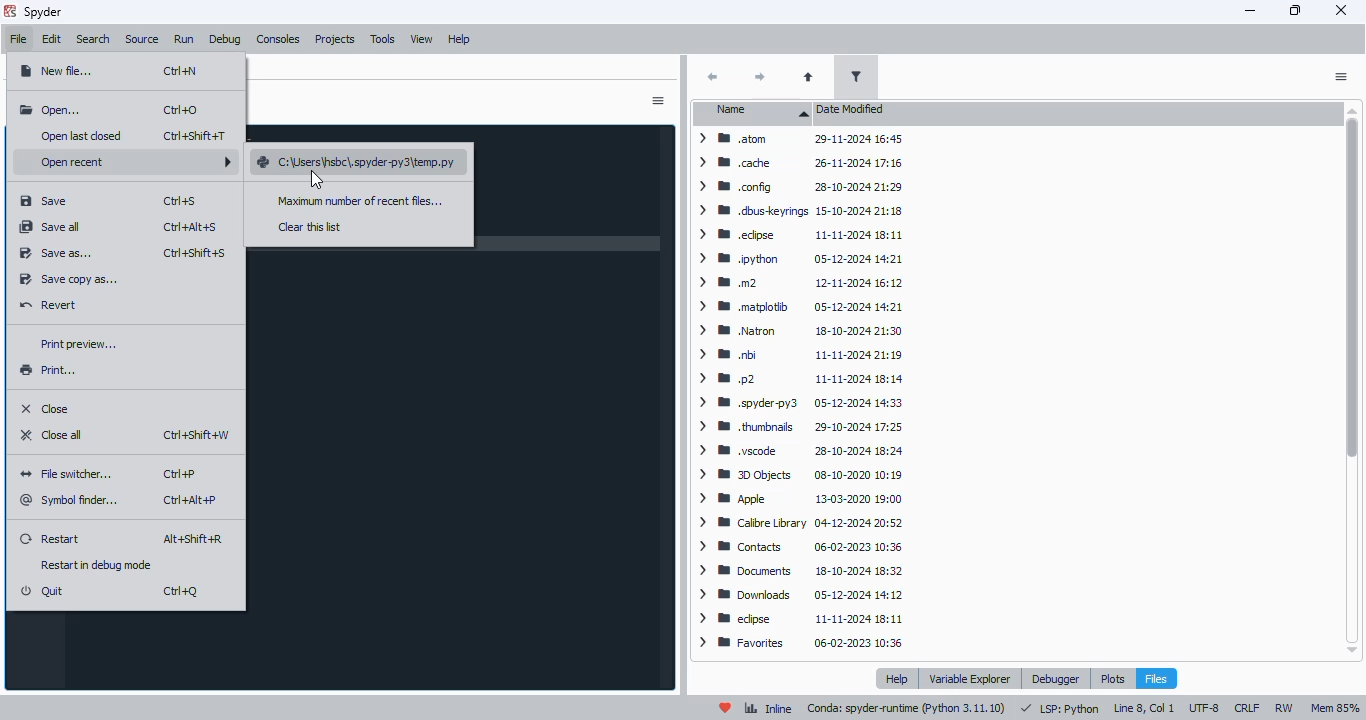 The height and width of the screenshot is (720, 1366). Describe the element at coordinates (1059, 708) in the screenshot. I see ` LSP: Python` at that location.